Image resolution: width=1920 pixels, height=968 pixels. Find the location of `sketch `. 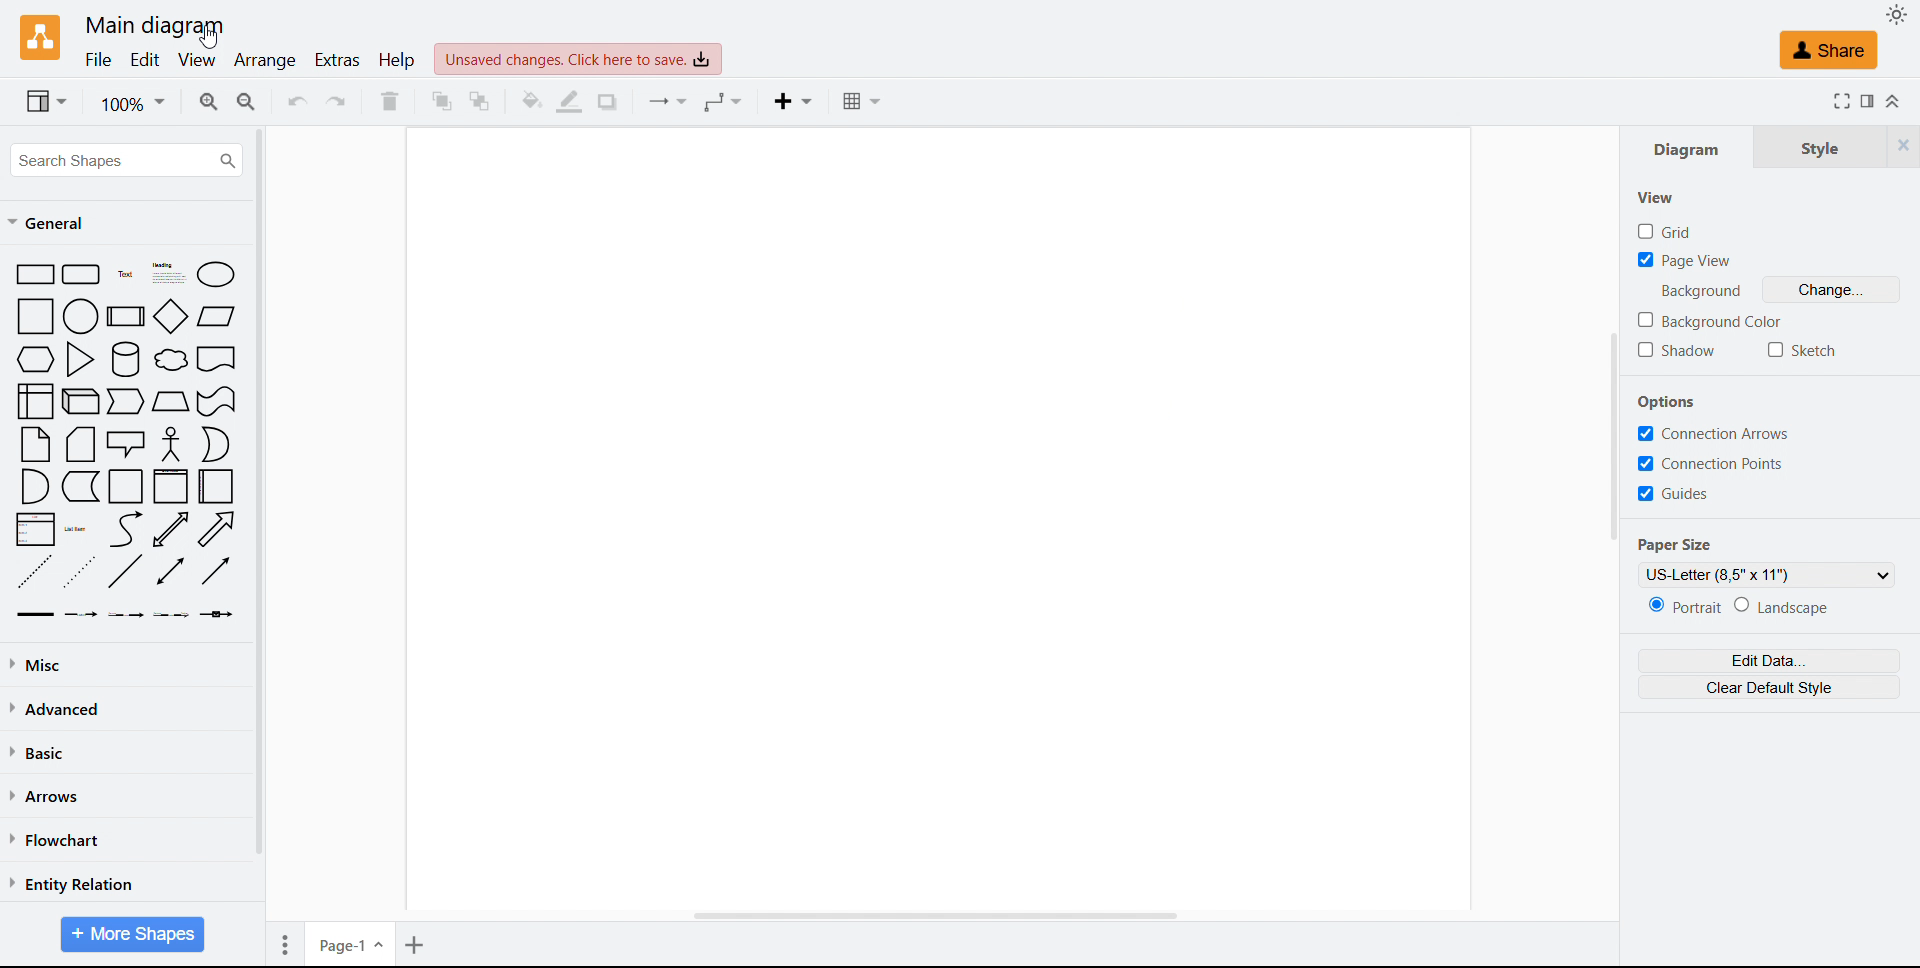

sketch  is located at coordinates (1802, 351).